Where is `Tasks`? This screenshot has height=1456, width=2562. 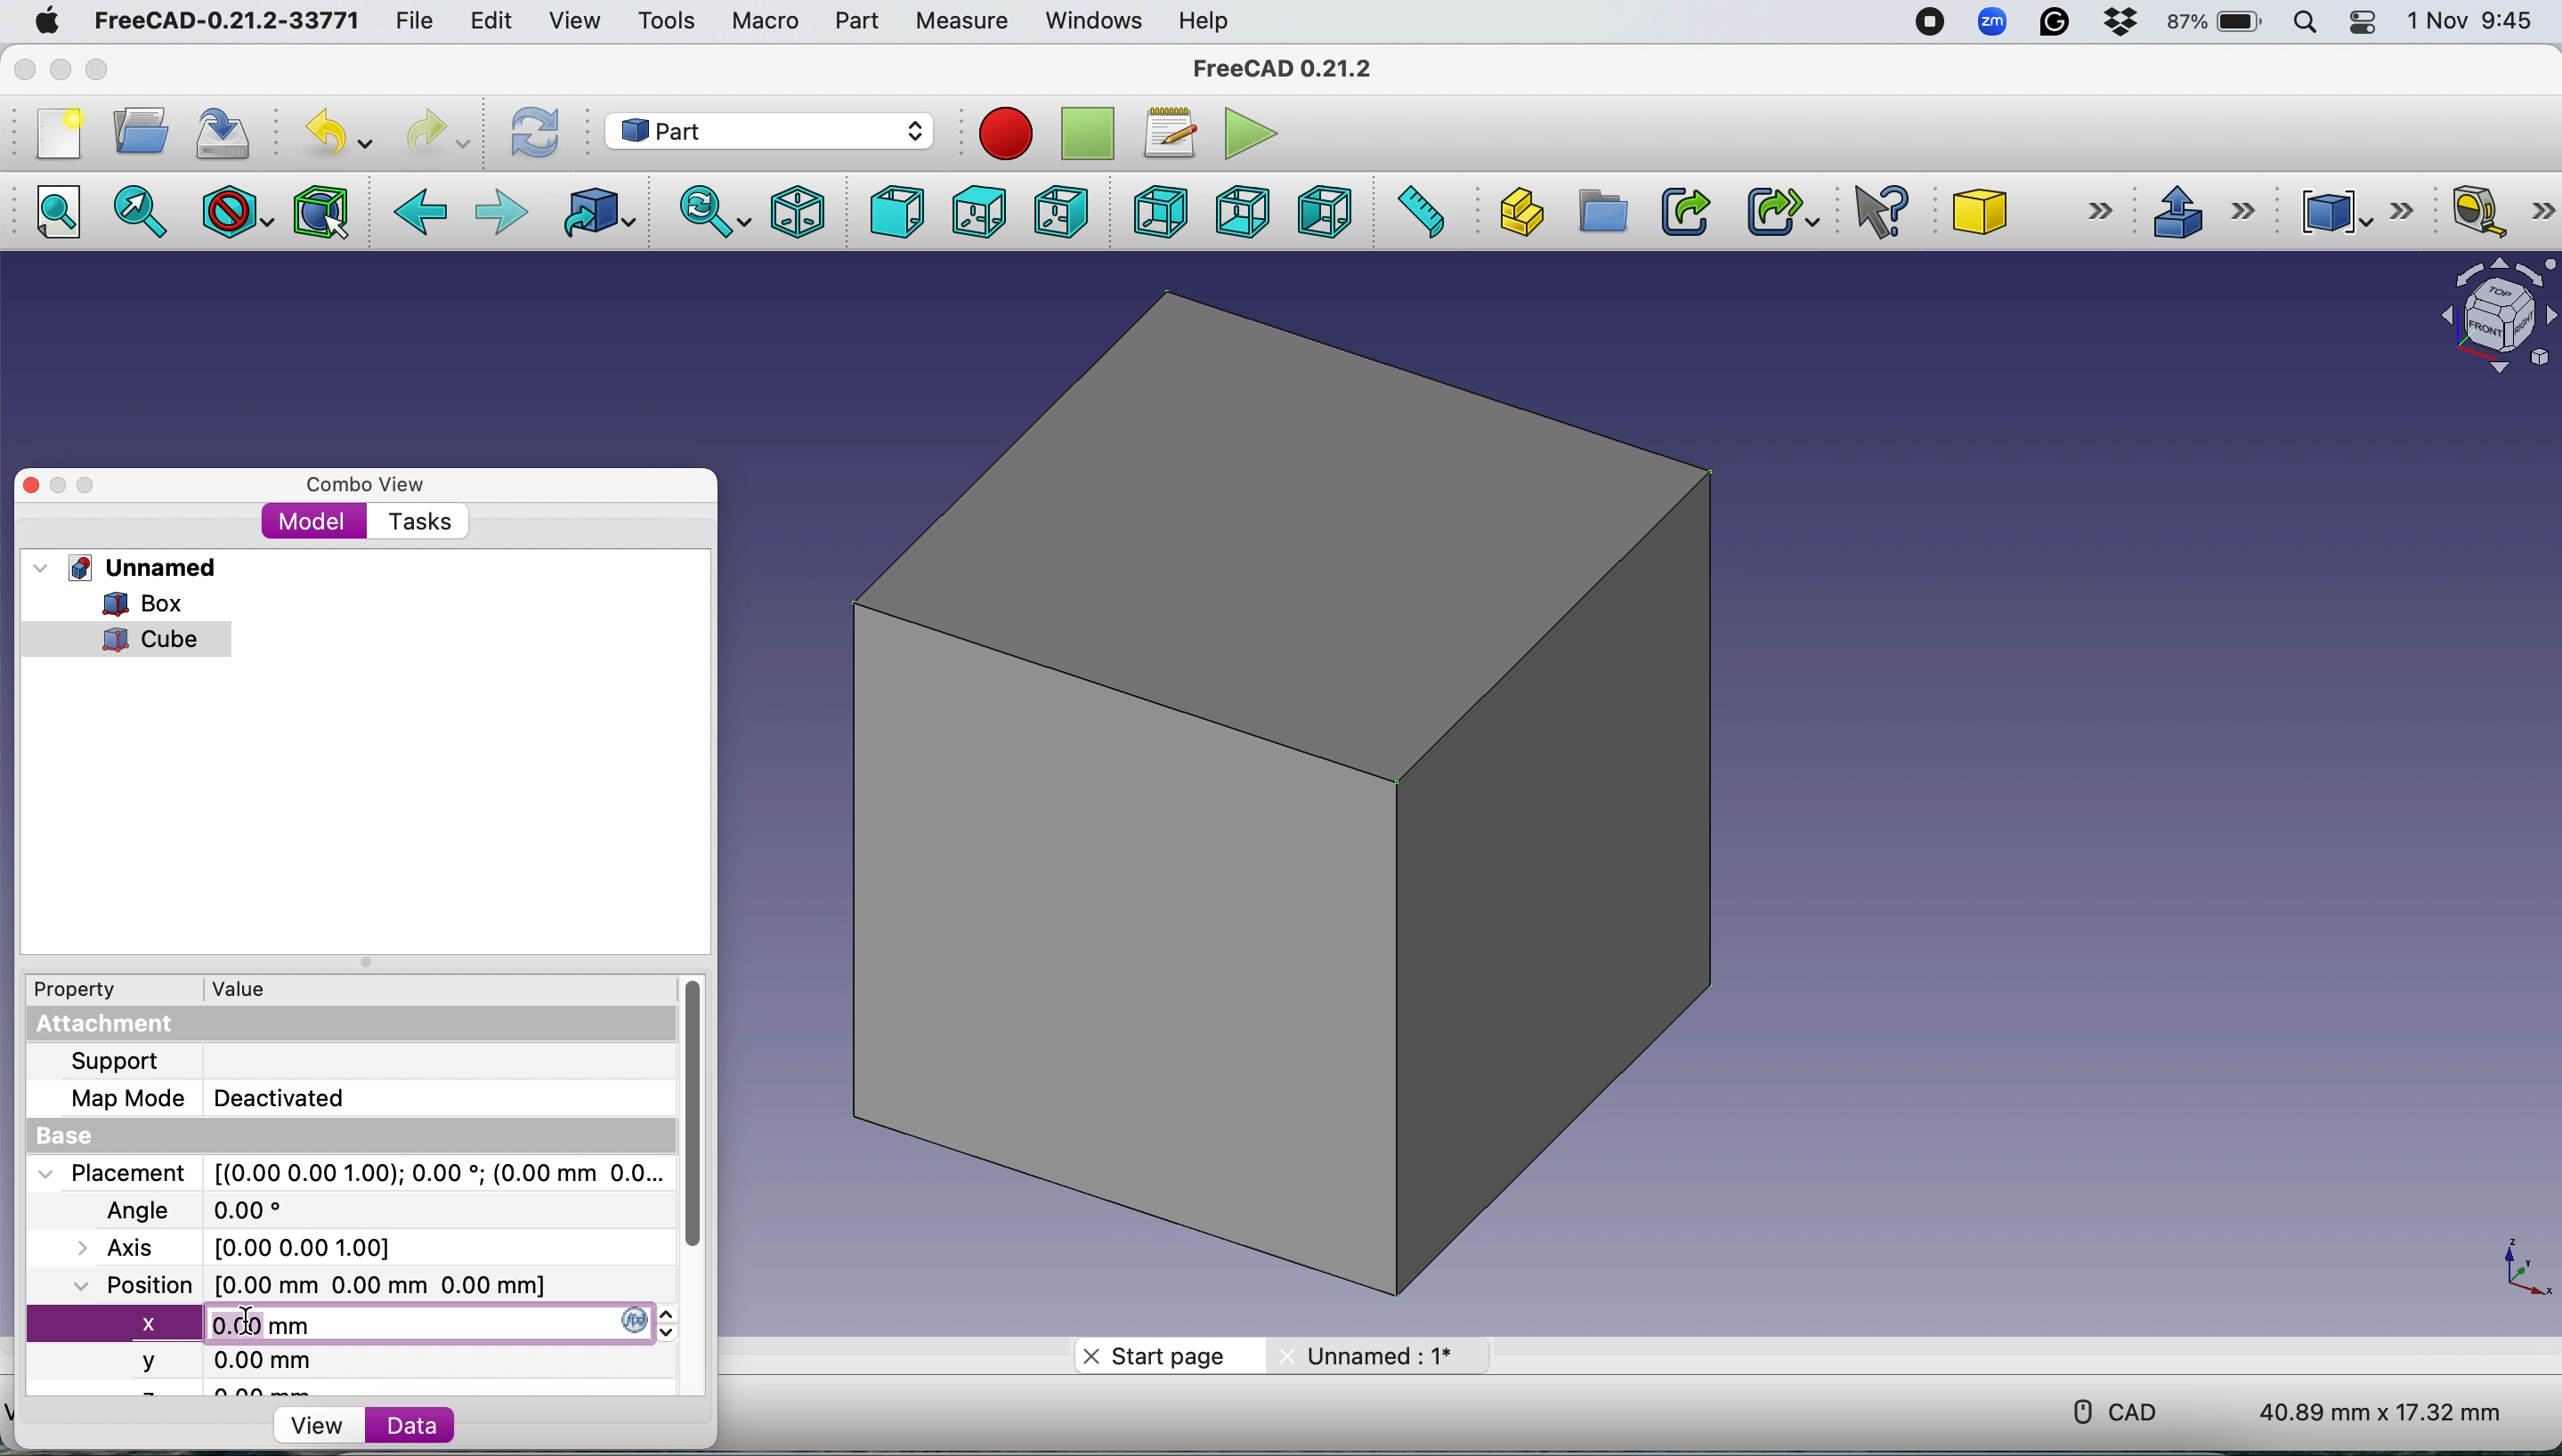 Tasks is located at coordinates (418, 523).